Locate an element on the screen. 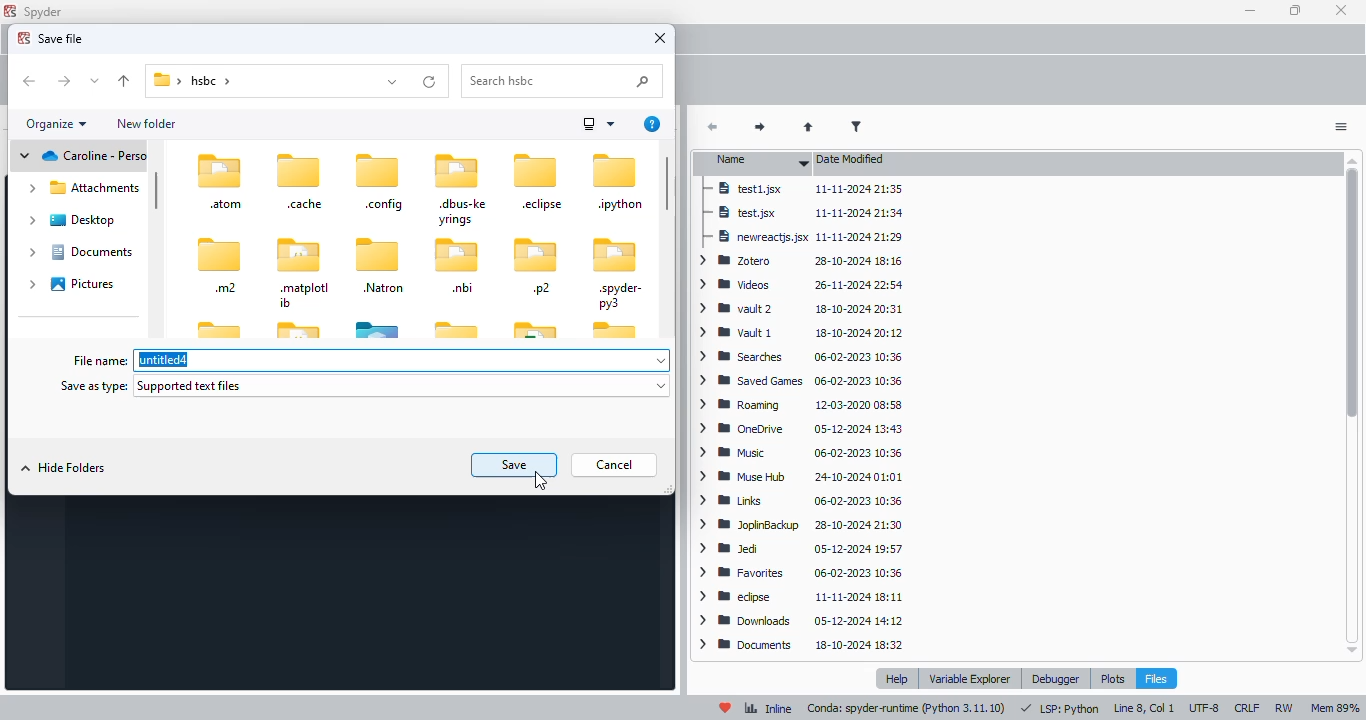  maximize is located at coordinates (1296, 10).